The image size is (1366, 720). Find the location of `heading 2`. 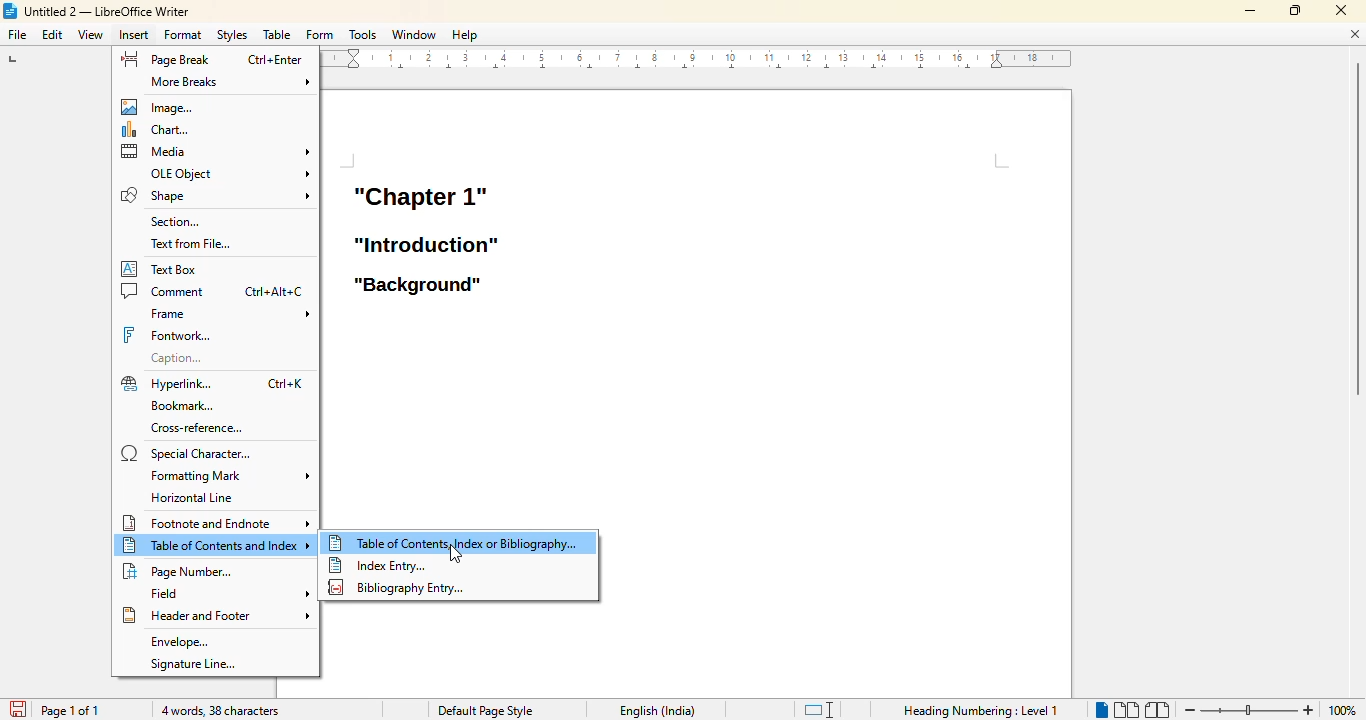

heading 2 is located at coordinates (427, 244).